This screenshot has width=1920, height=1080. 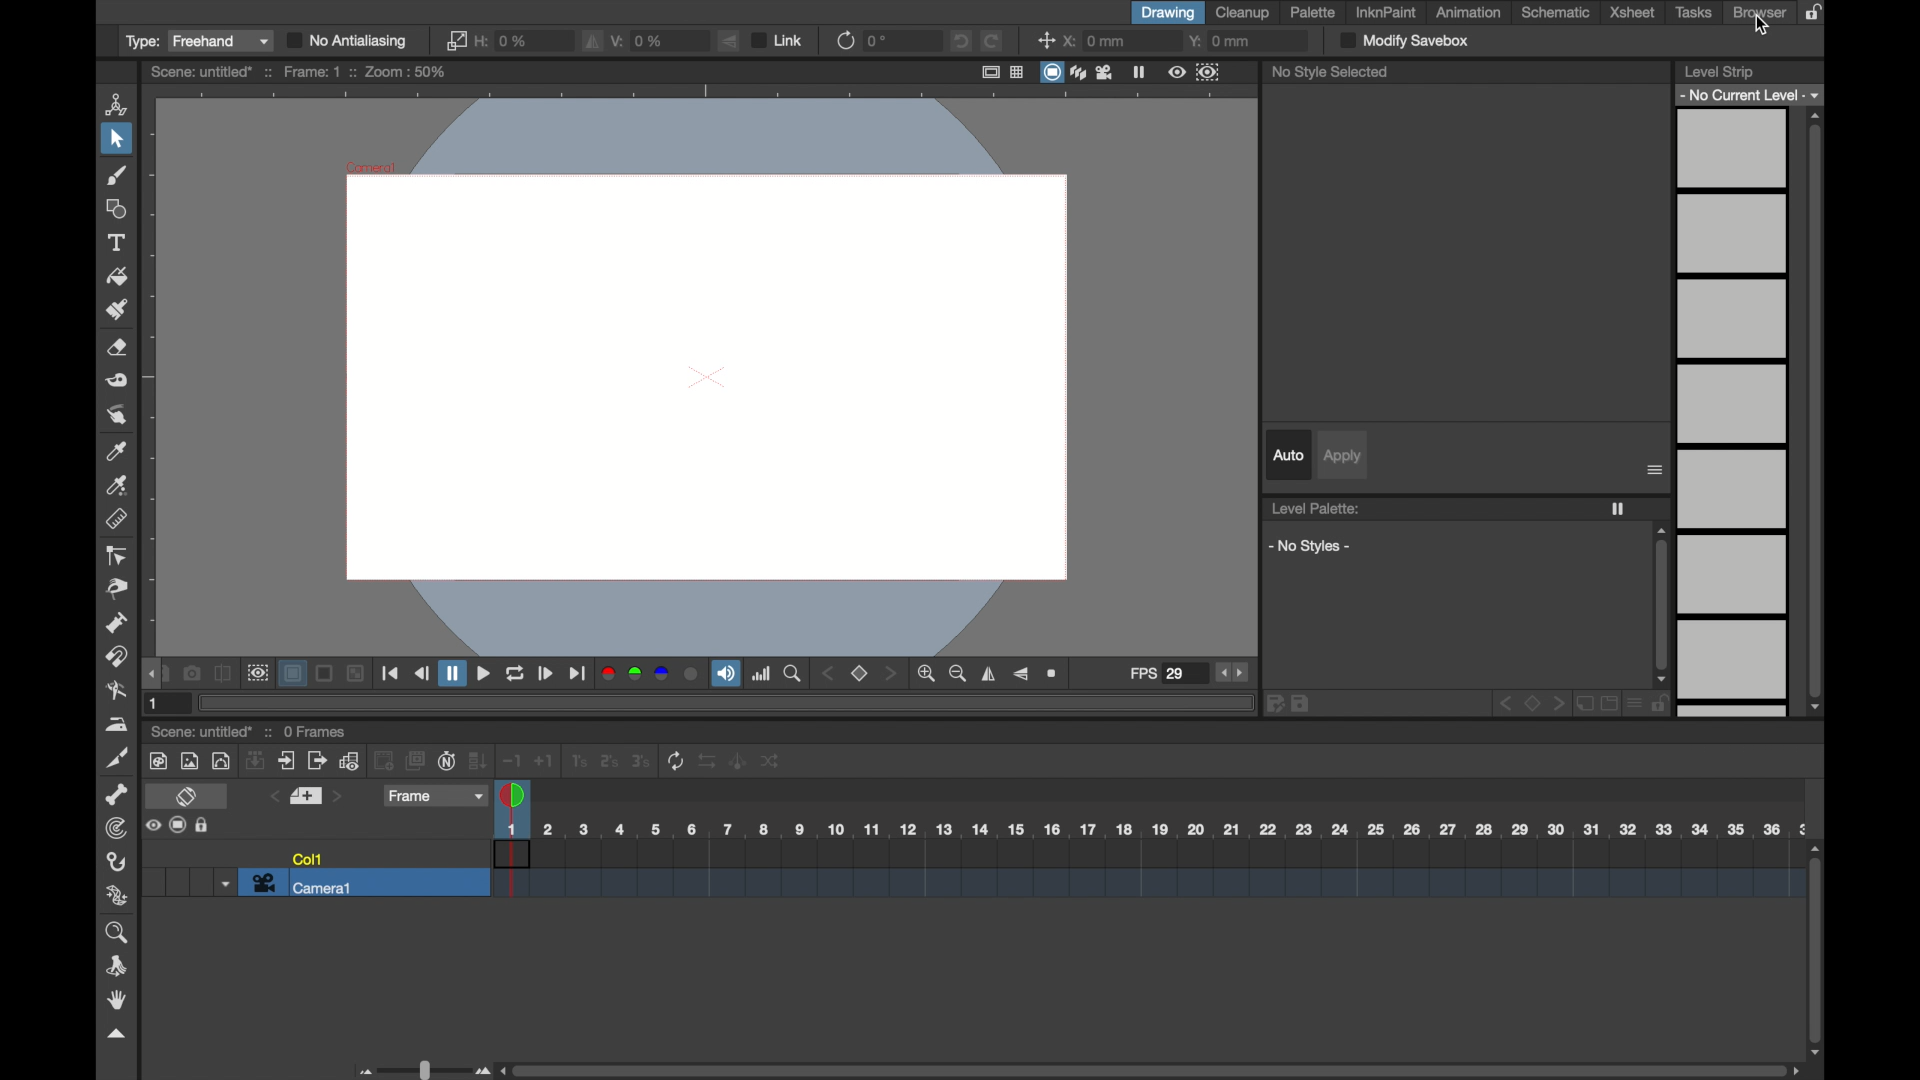 What do you see at coordinates (119, 308) in the screenshot?
I see `paint brush tool` at bounding box center [119, 308].